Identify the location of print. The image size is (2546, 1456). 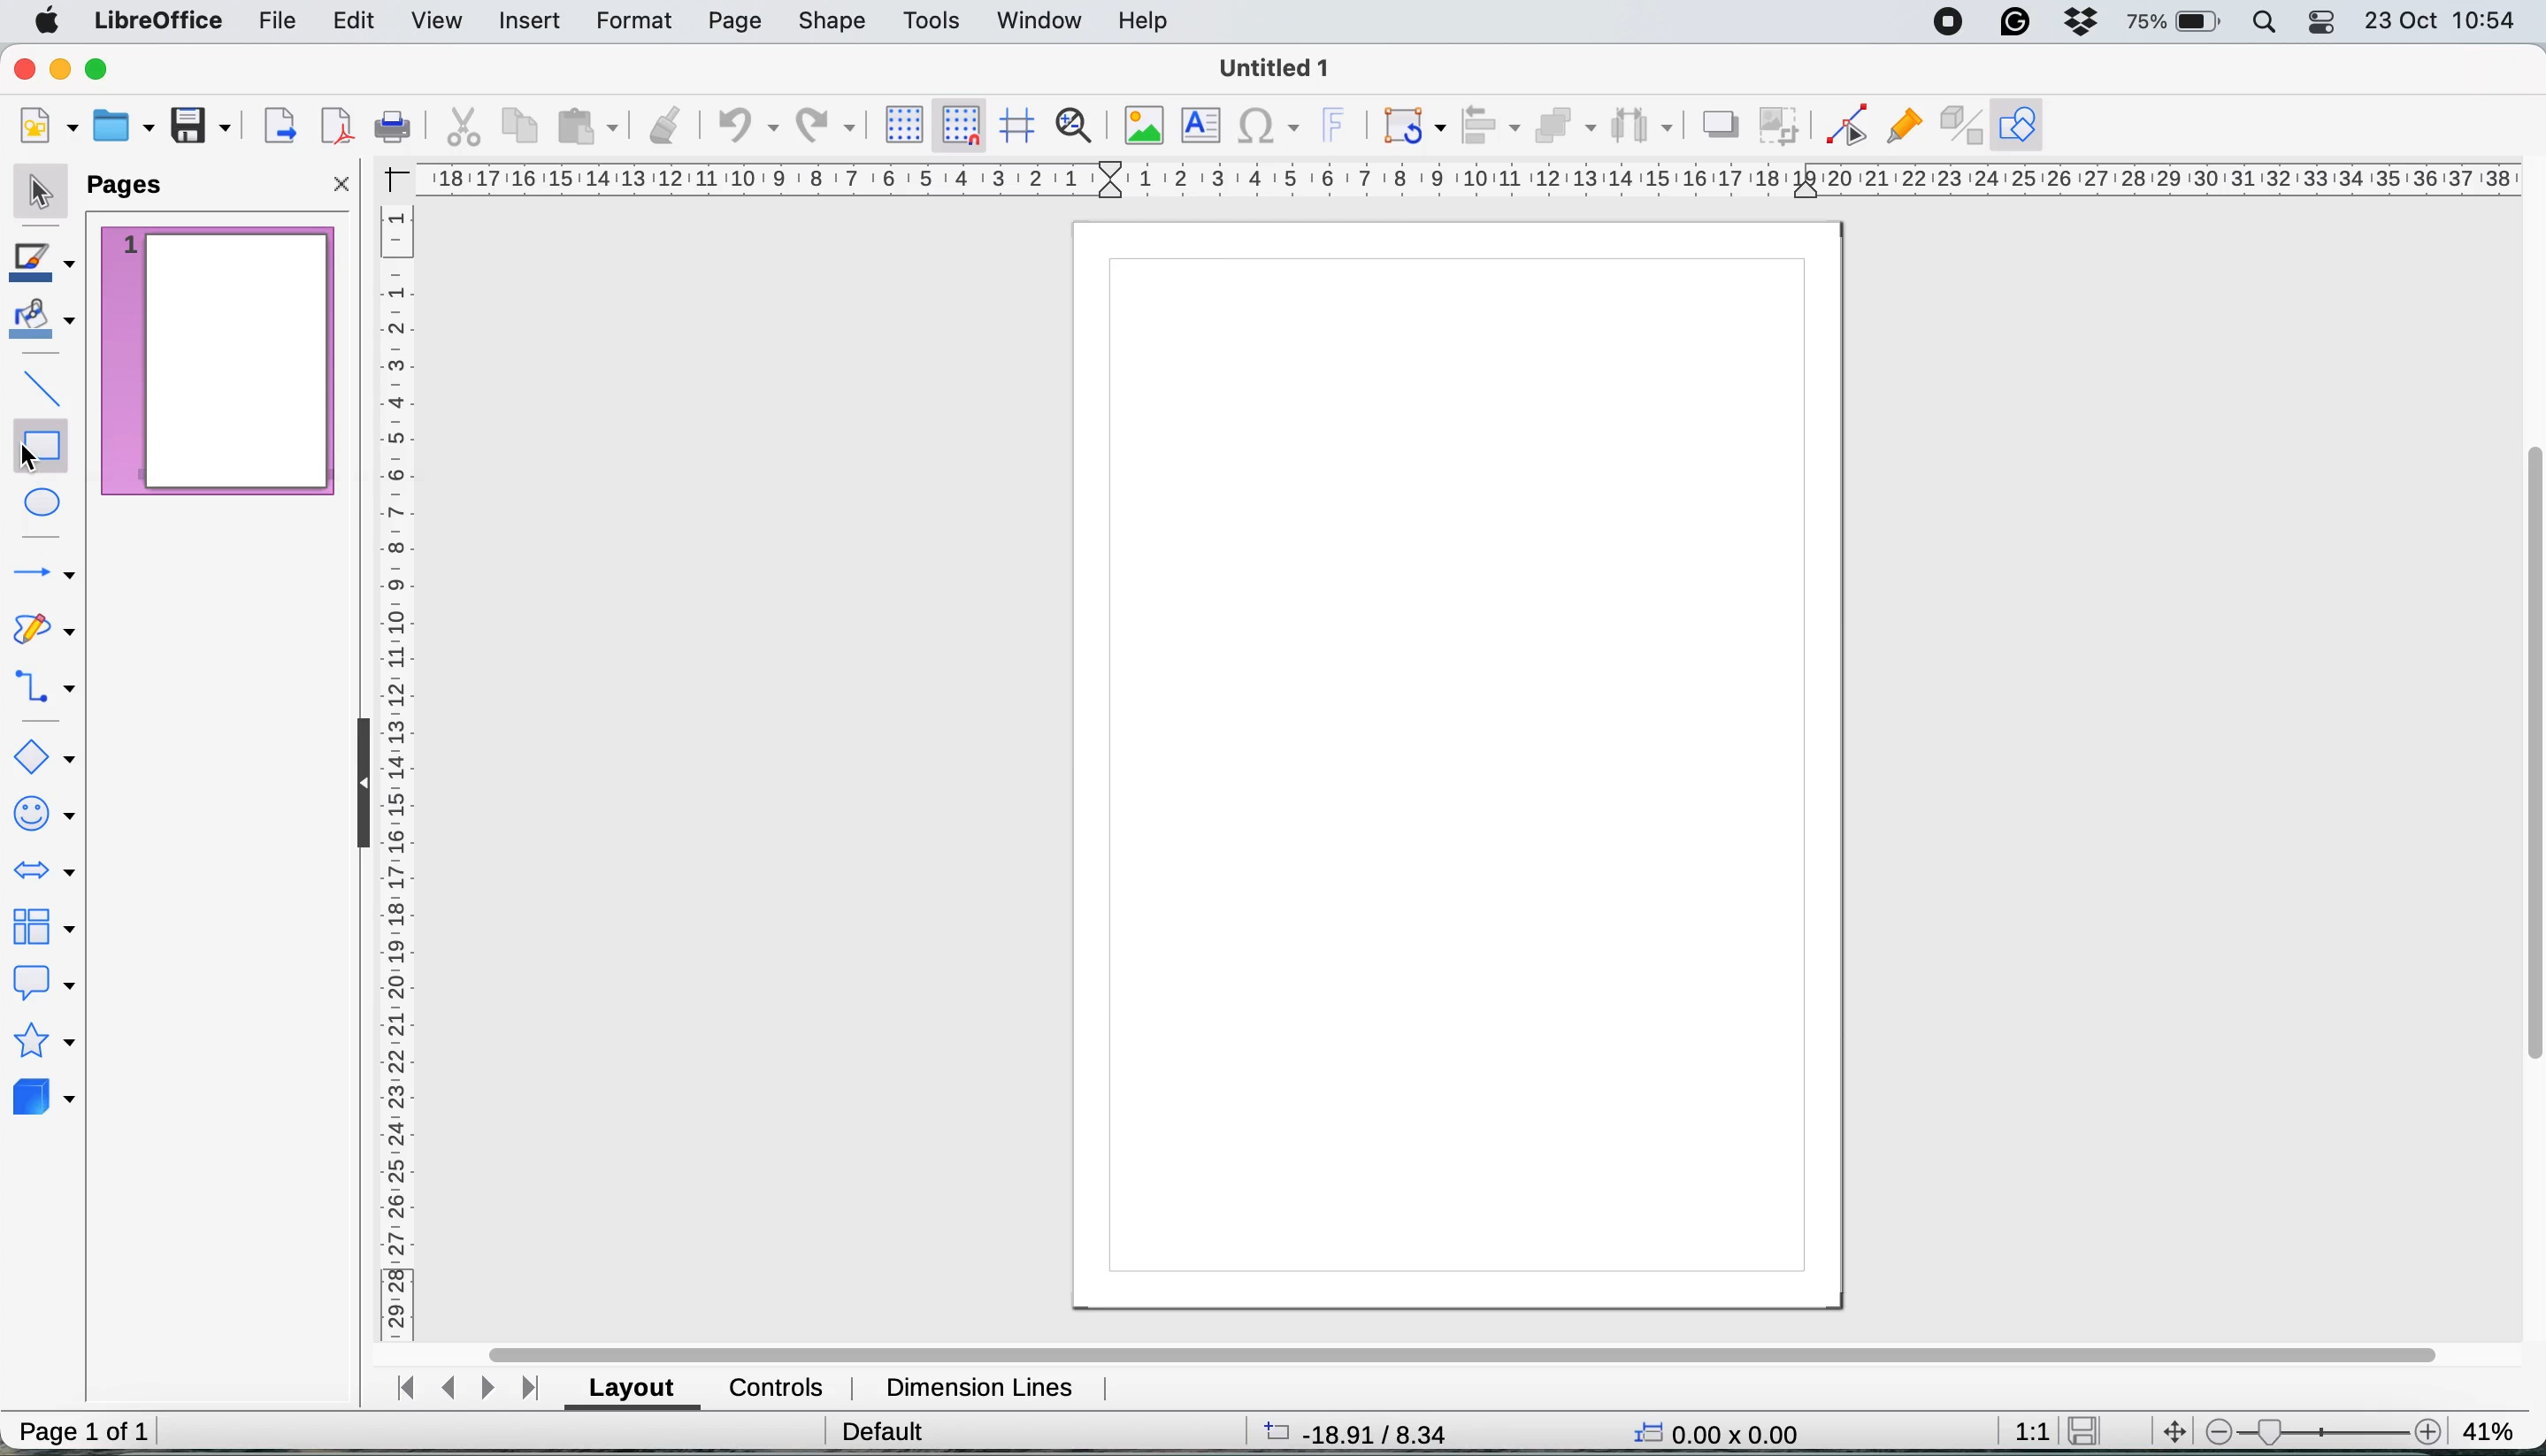
(389, 129).